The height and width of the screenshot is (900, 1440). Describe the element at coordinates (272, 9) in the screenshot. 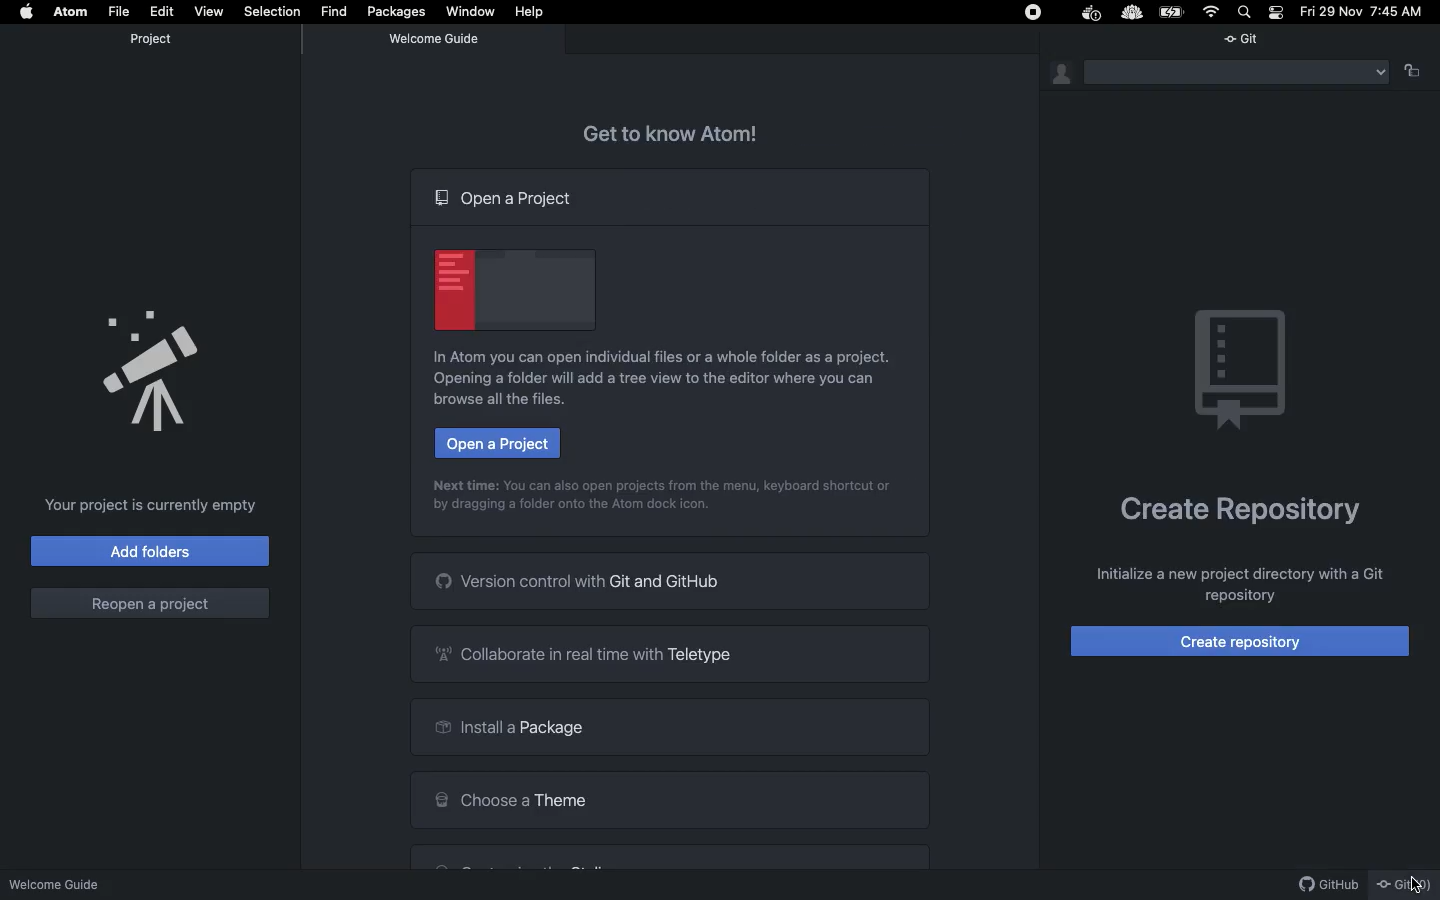

I see `Selection` at that location.